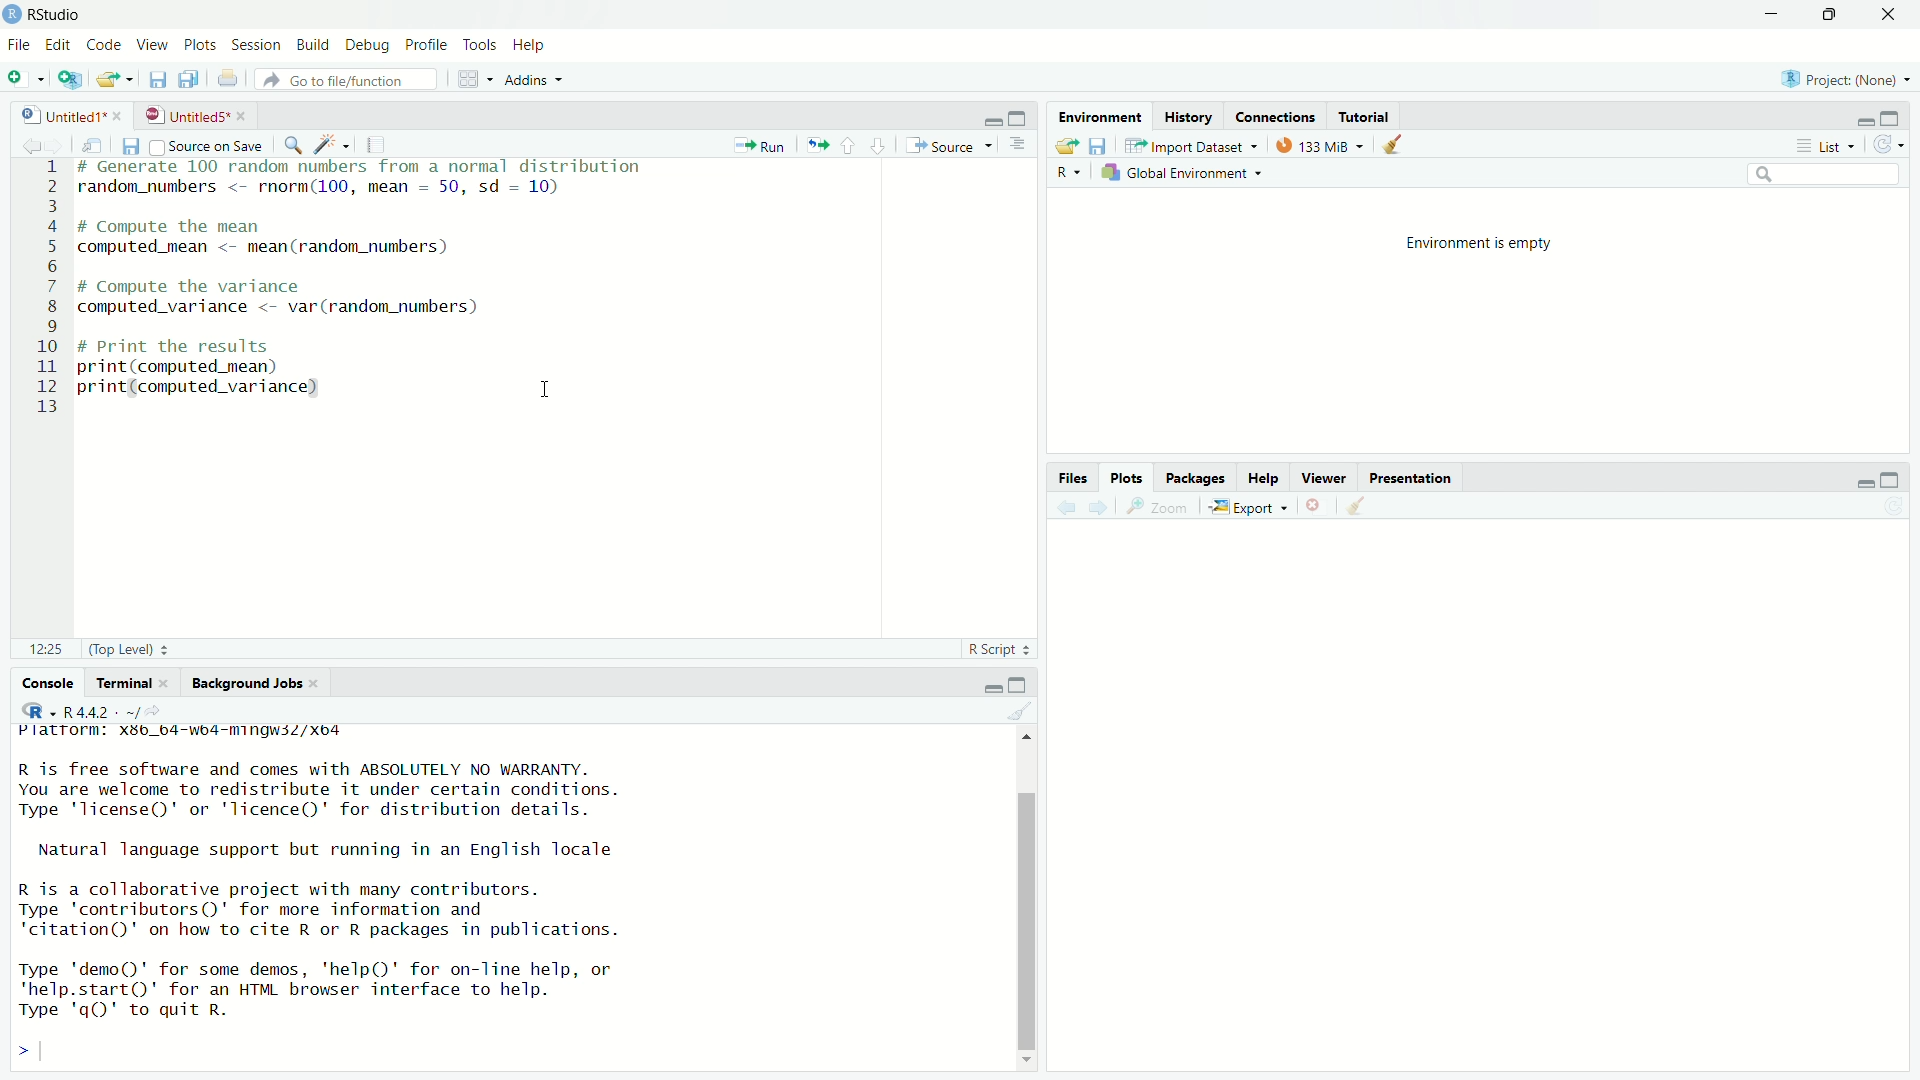  What do you see at coordinates (1894, 15) in the screenshot?
I see `close` at bounding box center [1894, 15].